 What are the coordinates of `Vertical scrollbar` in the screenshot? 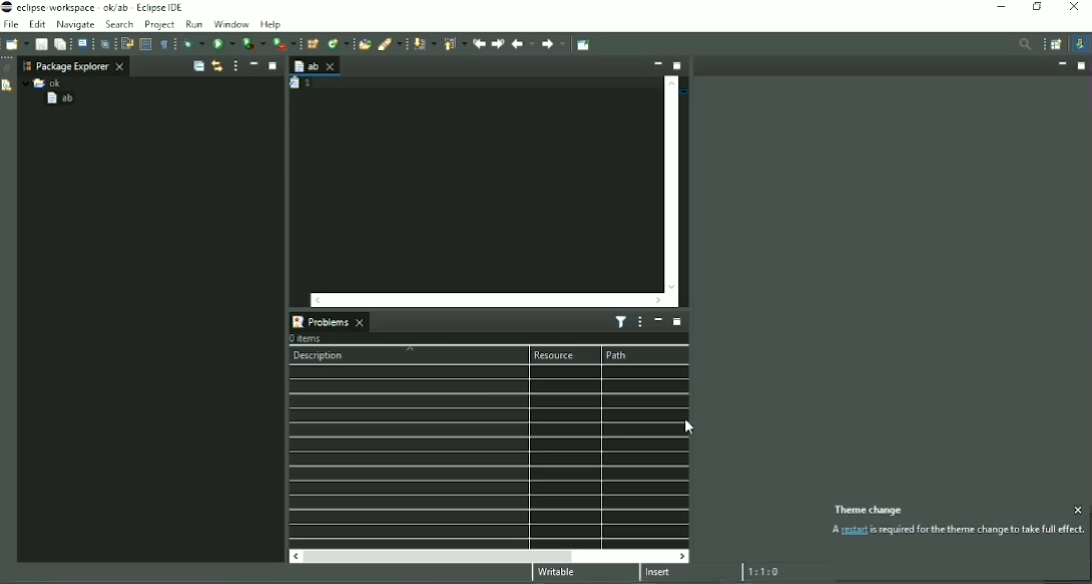 It's located at (671, 186).